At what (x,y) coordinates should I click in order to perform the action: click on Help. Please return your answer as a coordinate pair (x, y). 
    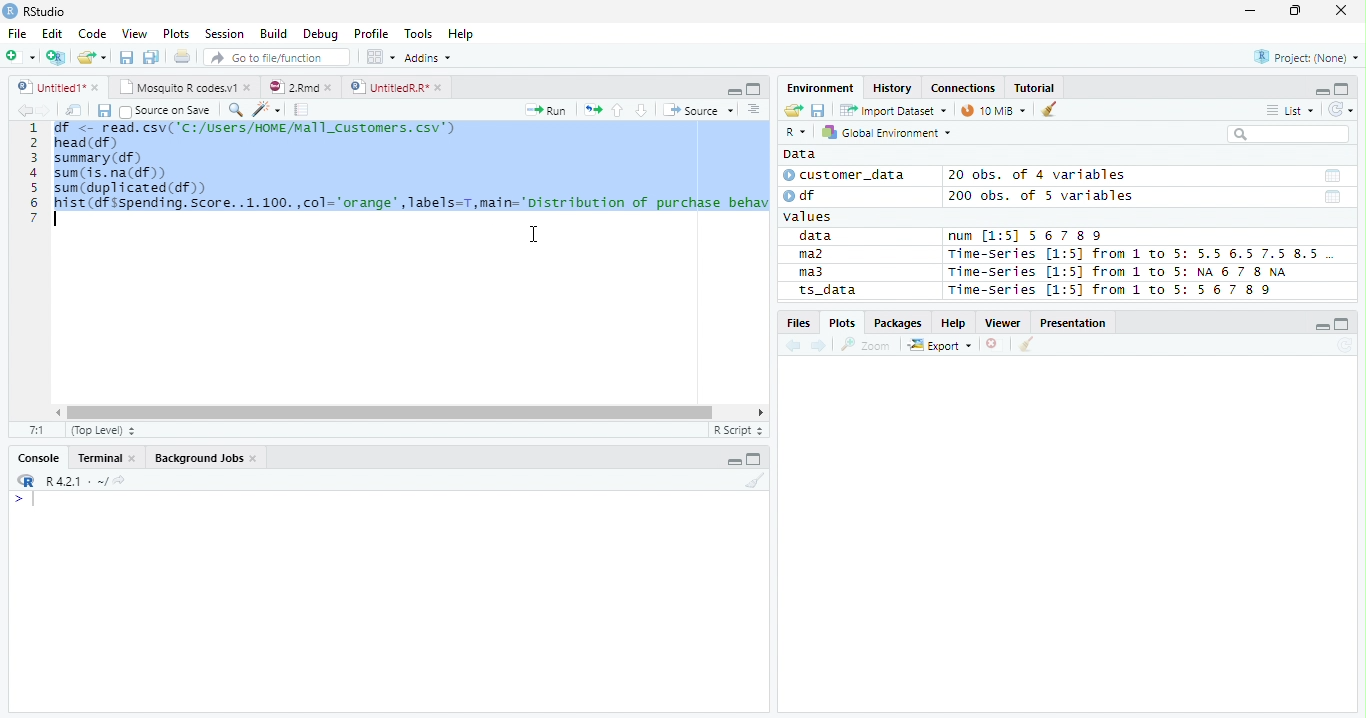
    Looking at the image, I should click on (954, 324).